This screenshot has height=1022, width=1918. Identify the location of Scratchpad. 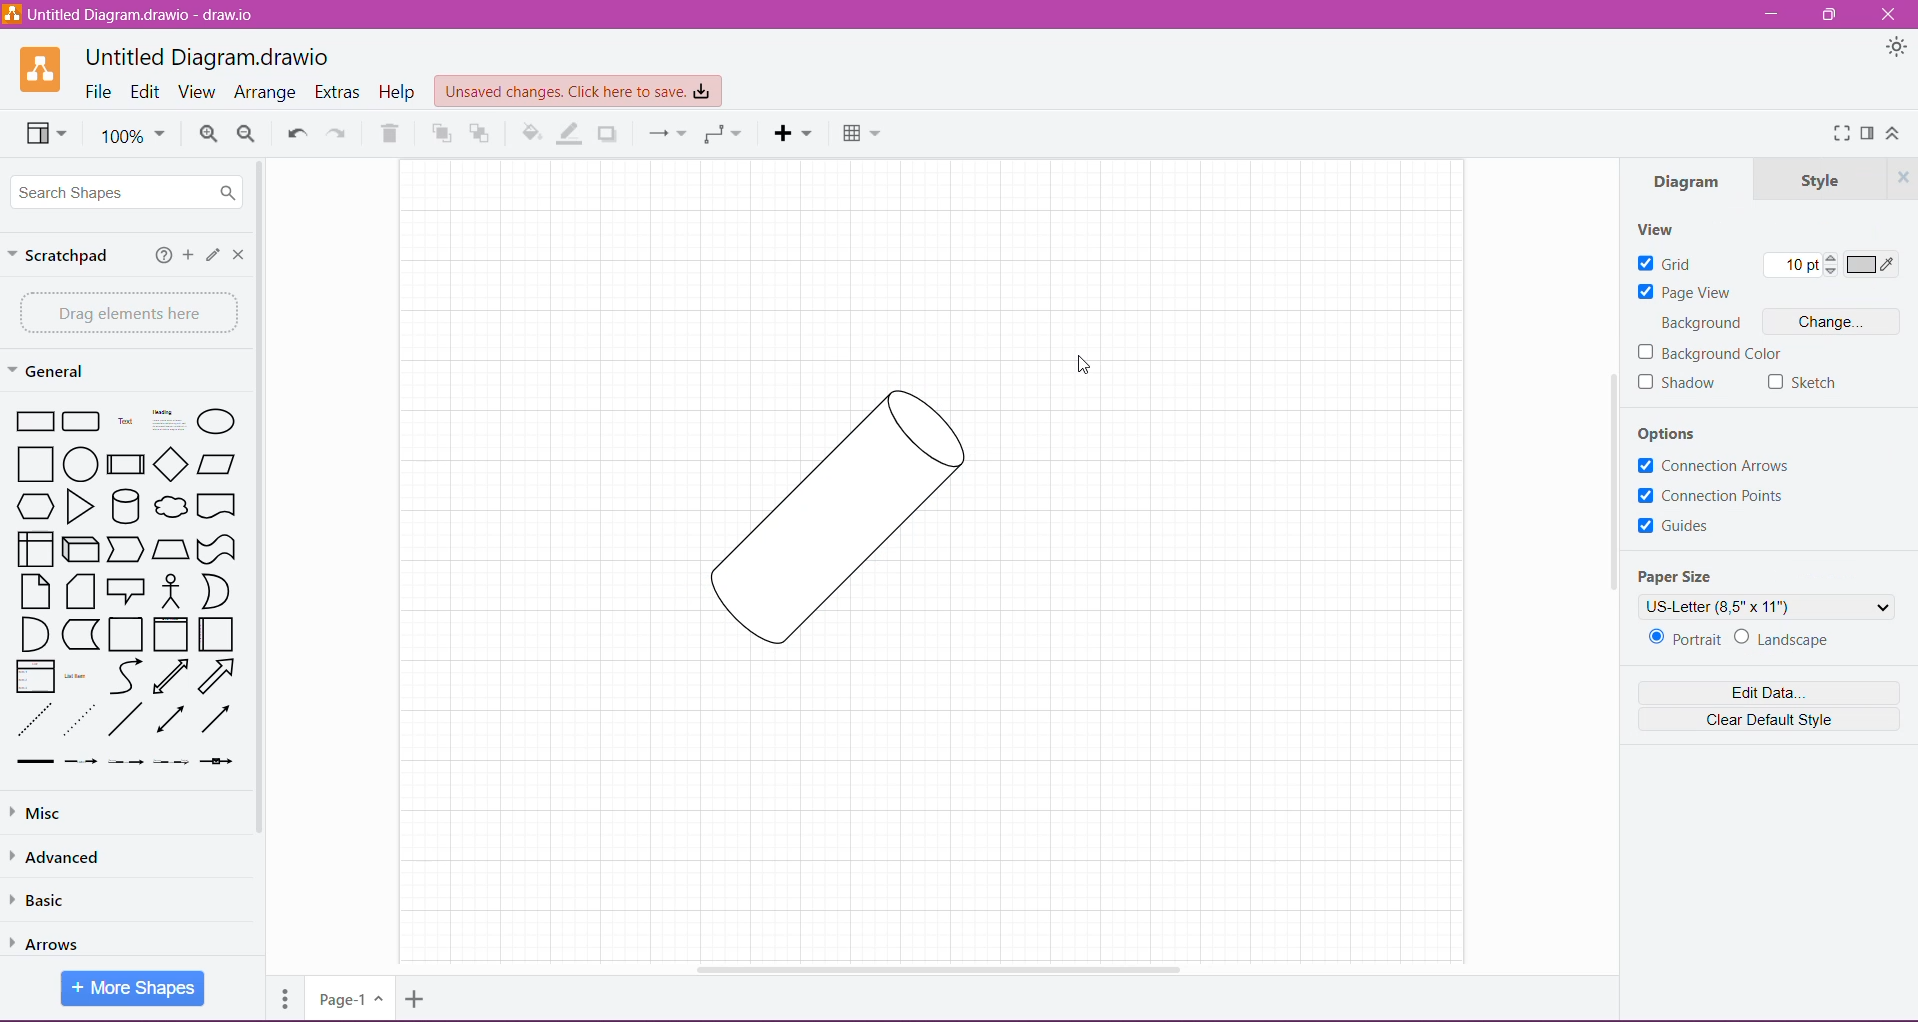
(64, 257).